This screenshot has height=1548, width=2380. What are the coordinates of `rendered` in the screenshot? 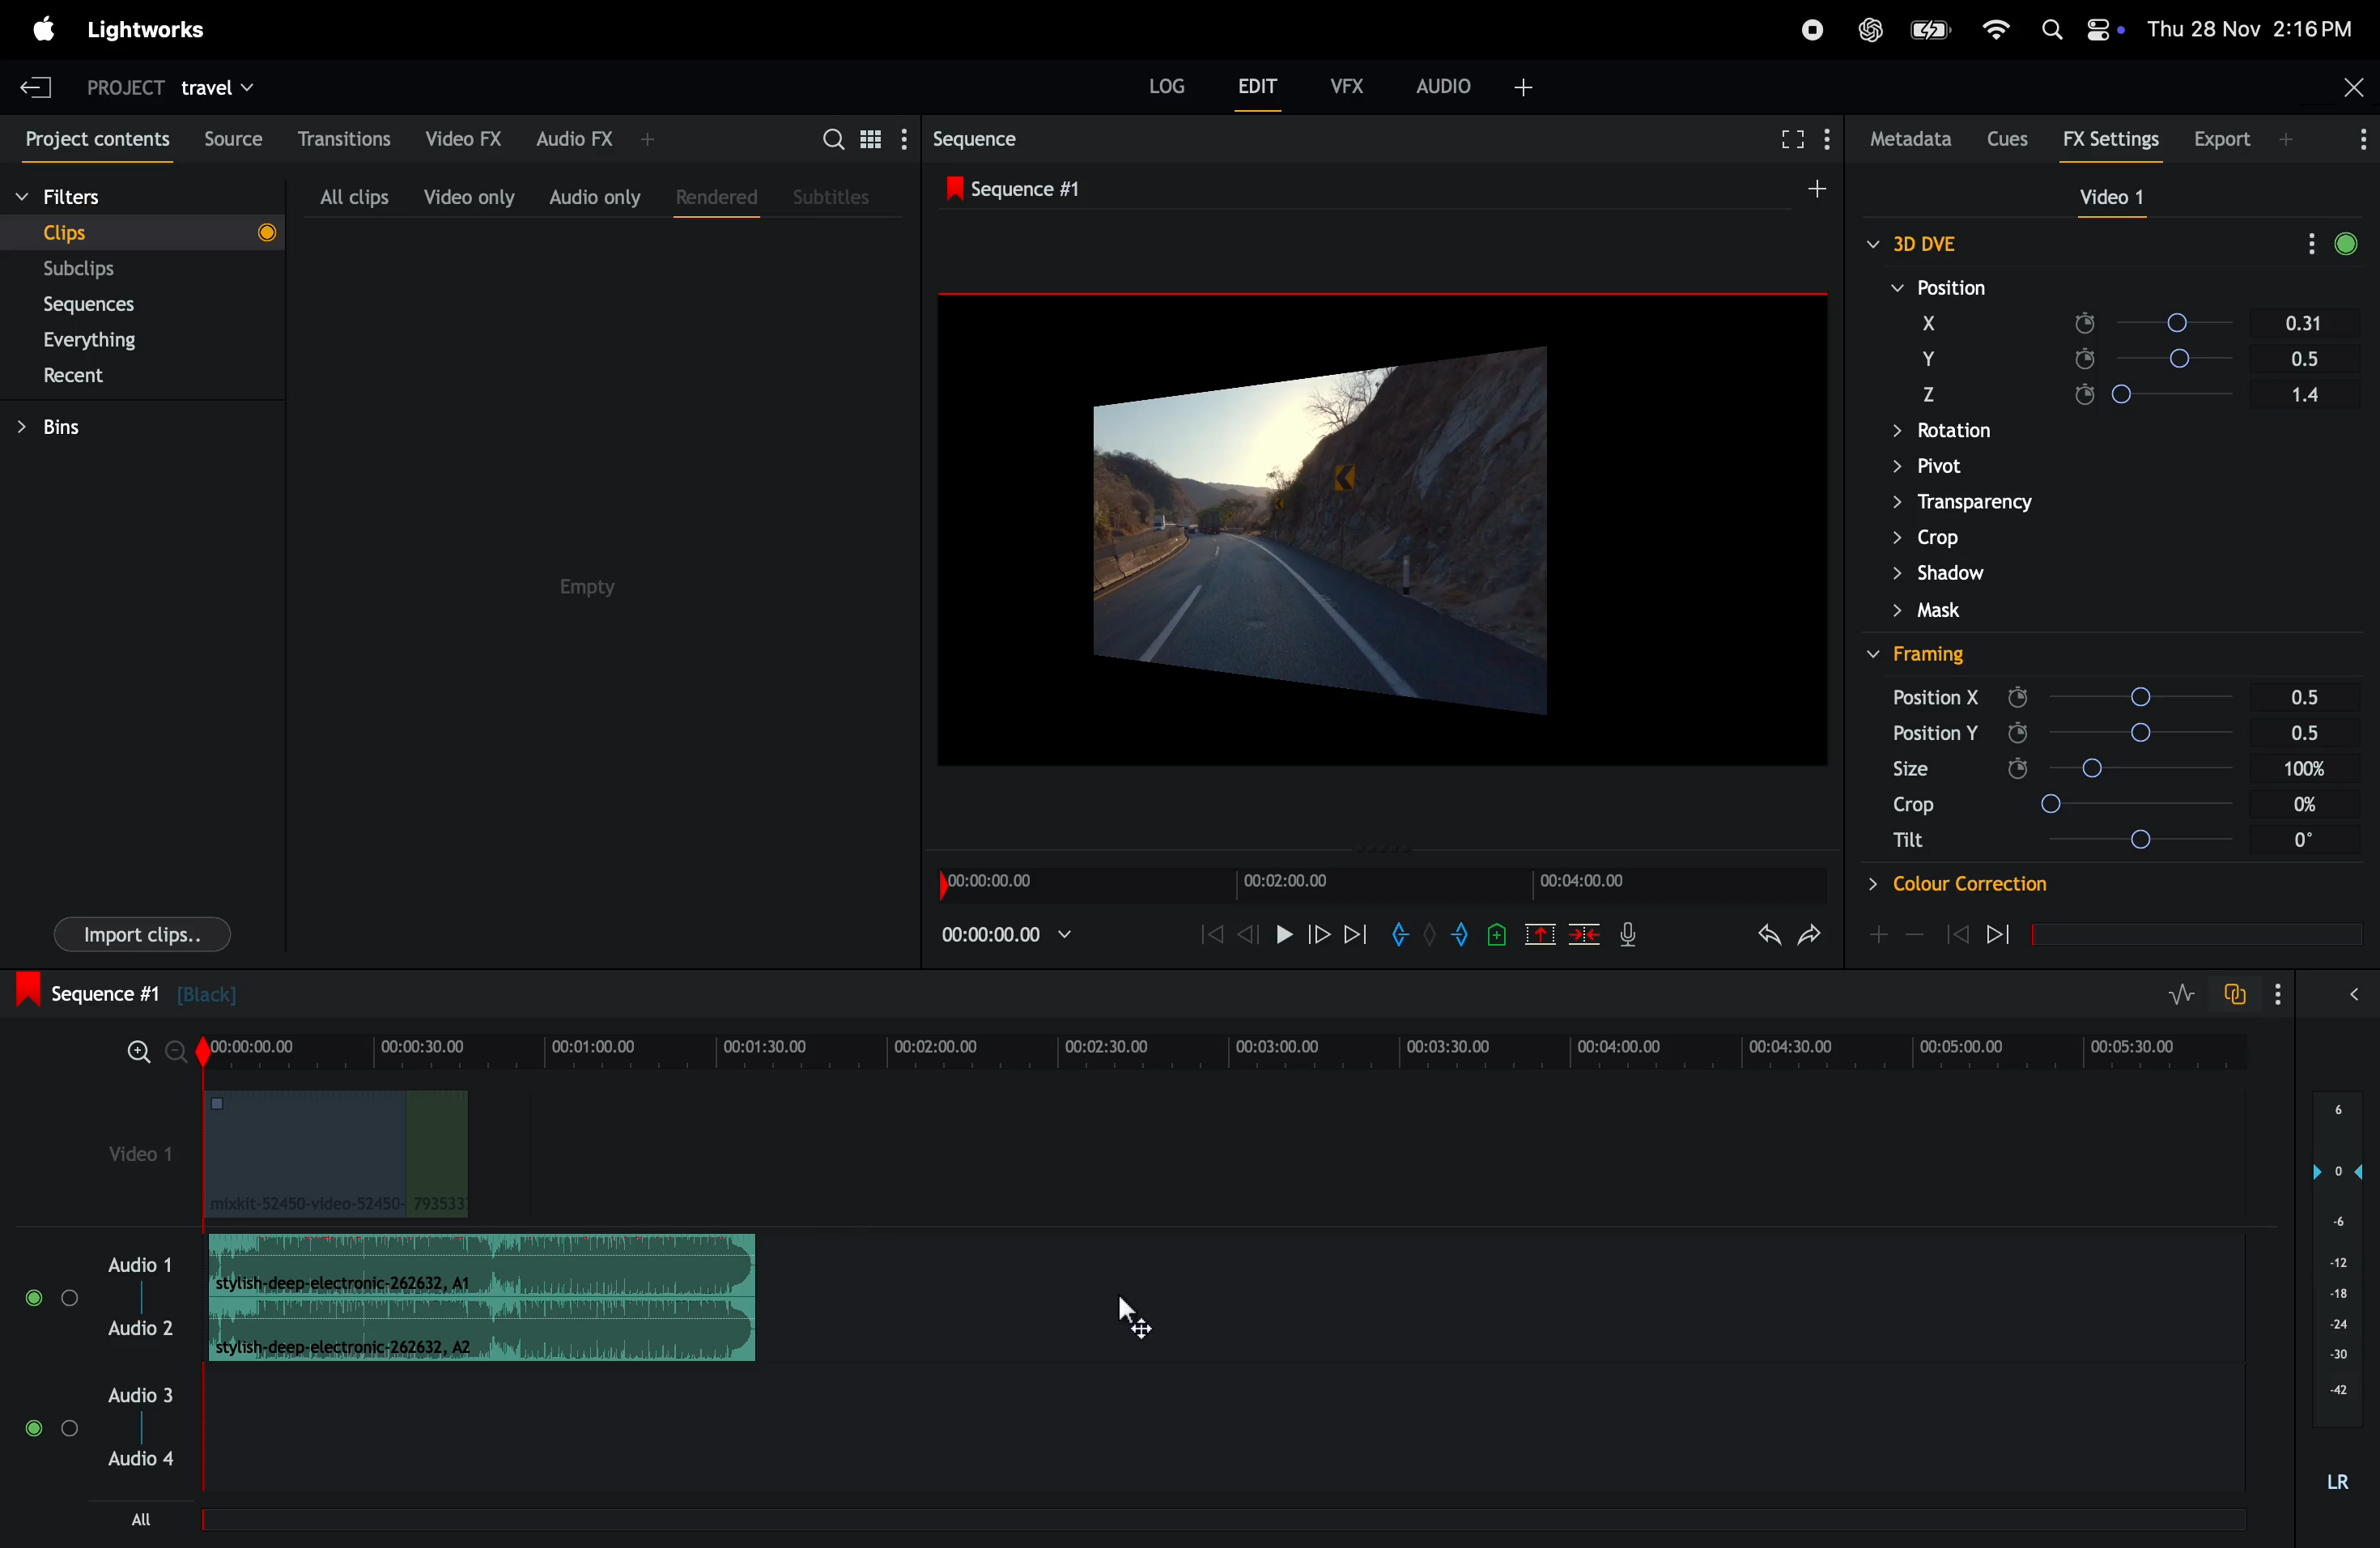 It's located at (710, 193).